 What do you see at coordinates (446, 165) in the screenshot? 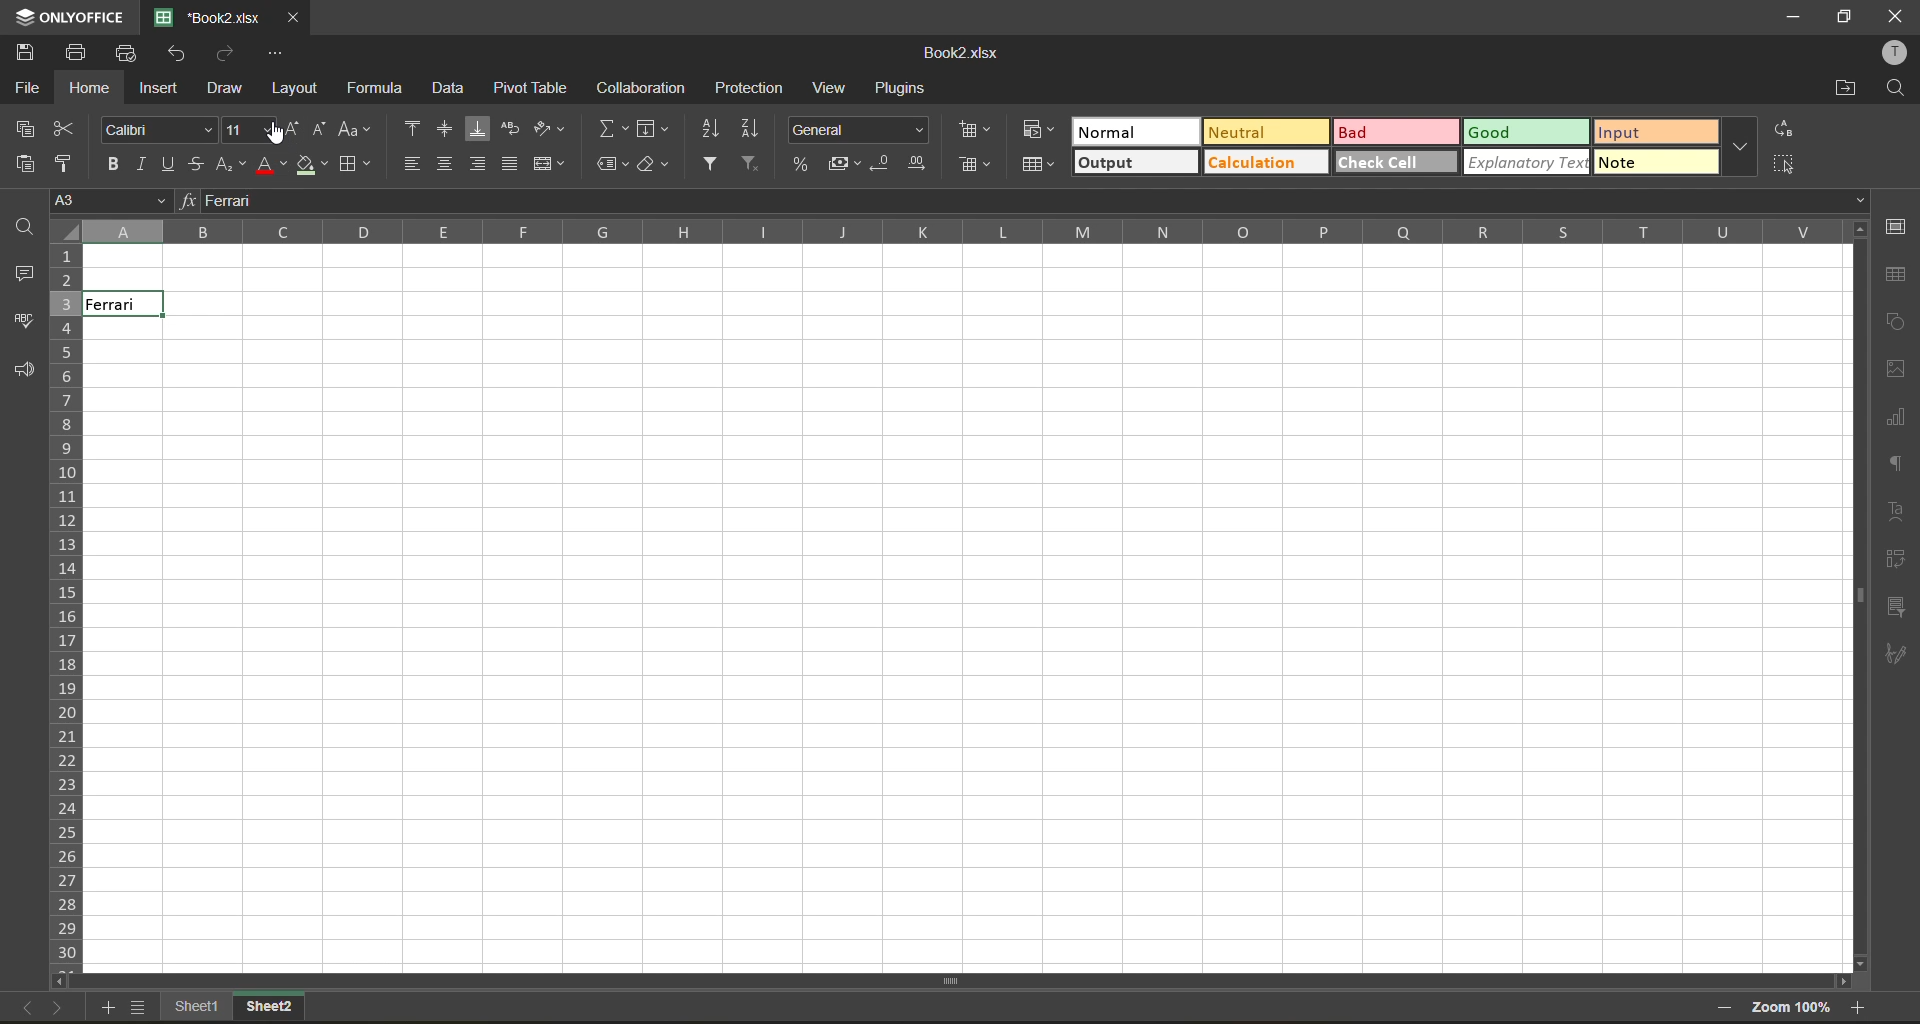
I see `align center` at bounding box center [446, 165].